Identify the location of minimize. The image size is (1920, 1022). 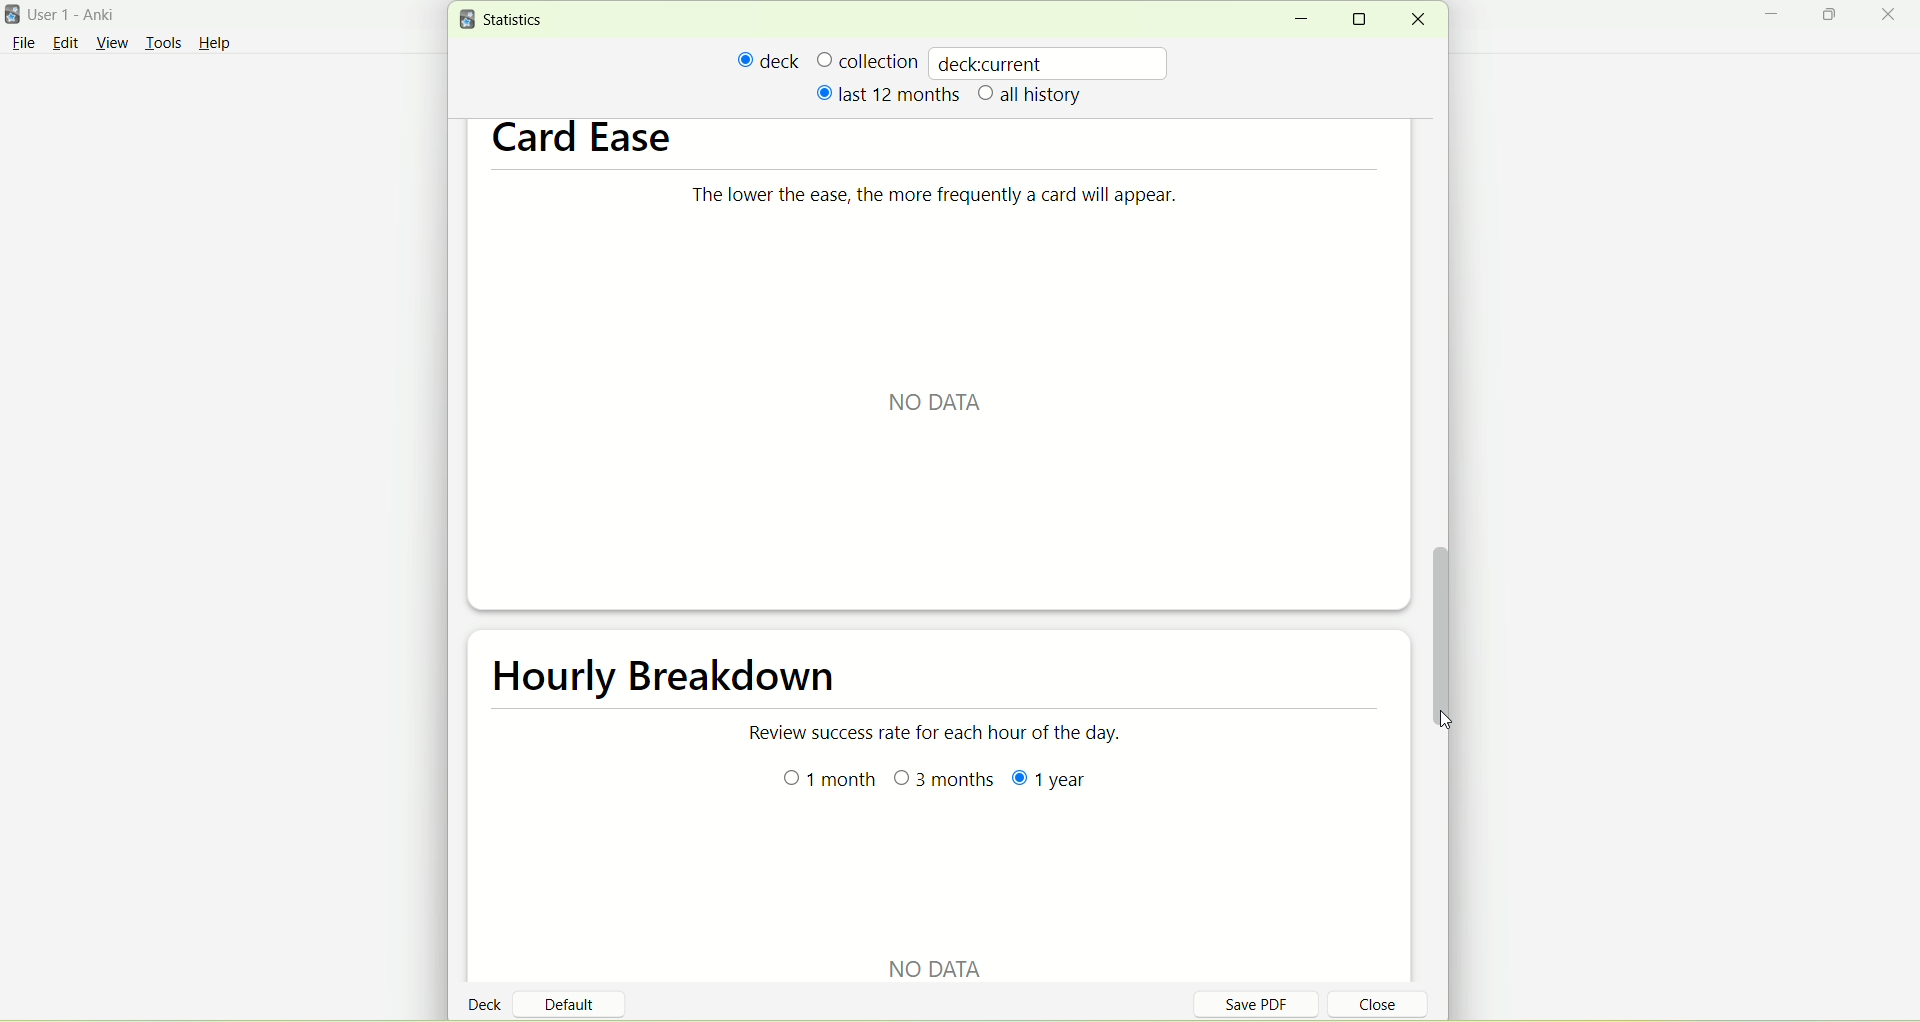
(1300, 20).